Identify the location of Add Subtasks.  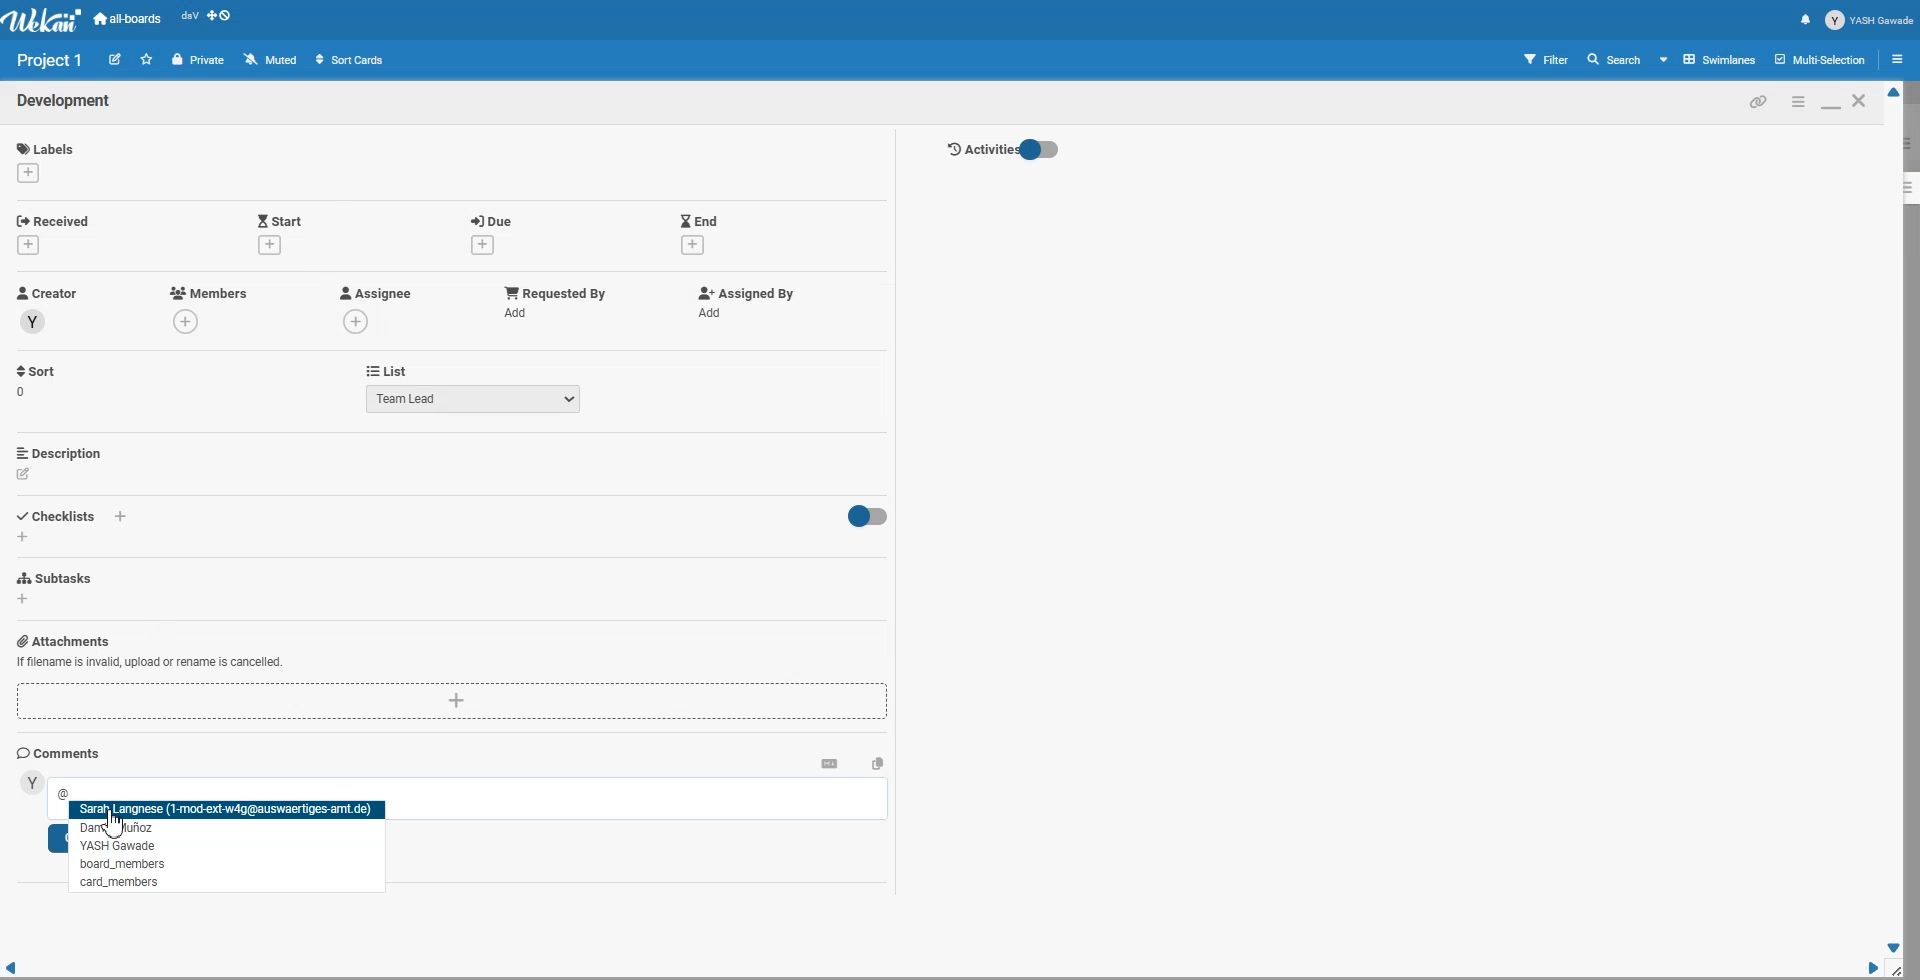
(58, 578).